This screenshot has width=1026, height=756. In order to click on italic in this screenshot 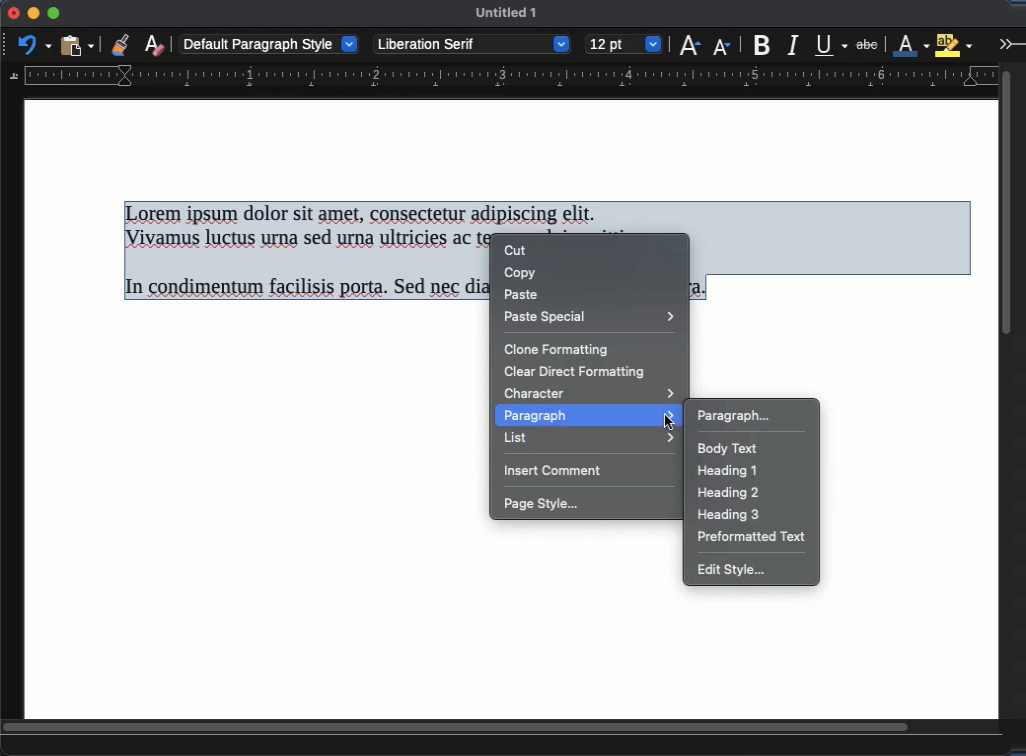, I will do `click(792, 46)`.